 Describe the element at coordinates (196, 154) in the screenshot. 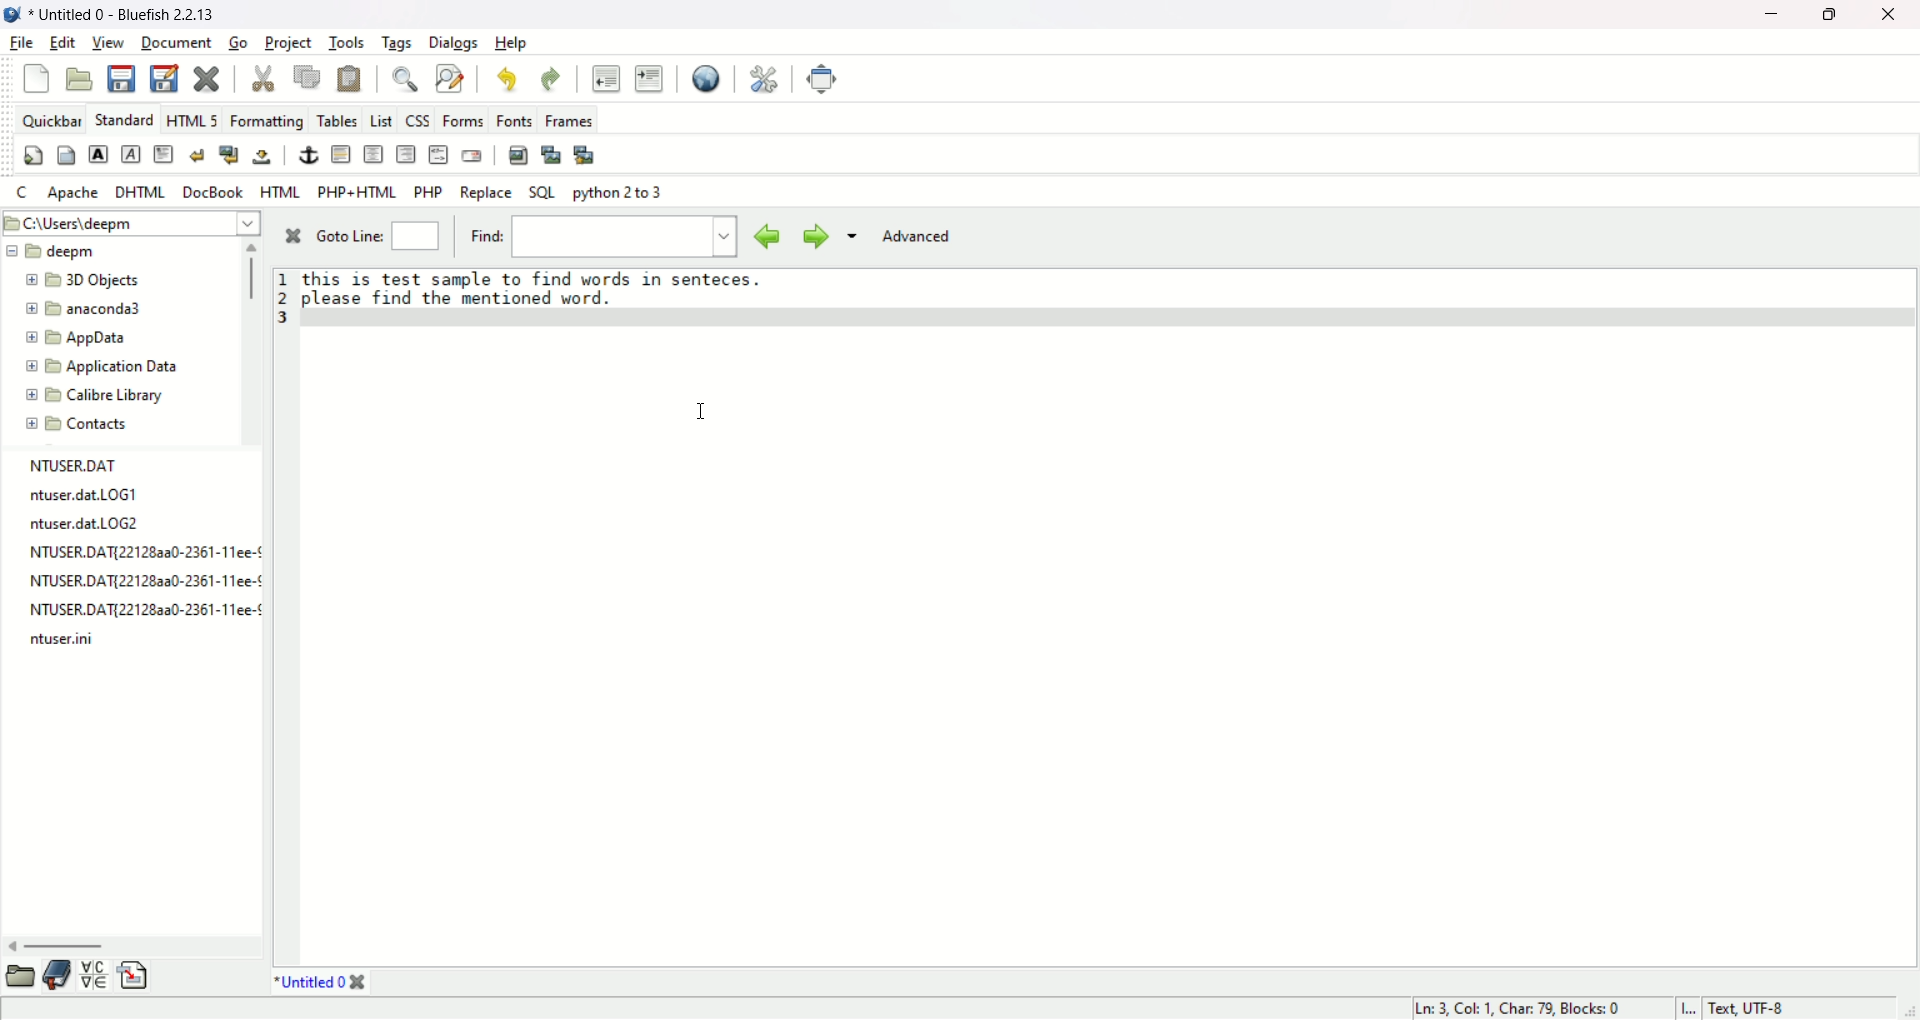

I see `break` at that location.